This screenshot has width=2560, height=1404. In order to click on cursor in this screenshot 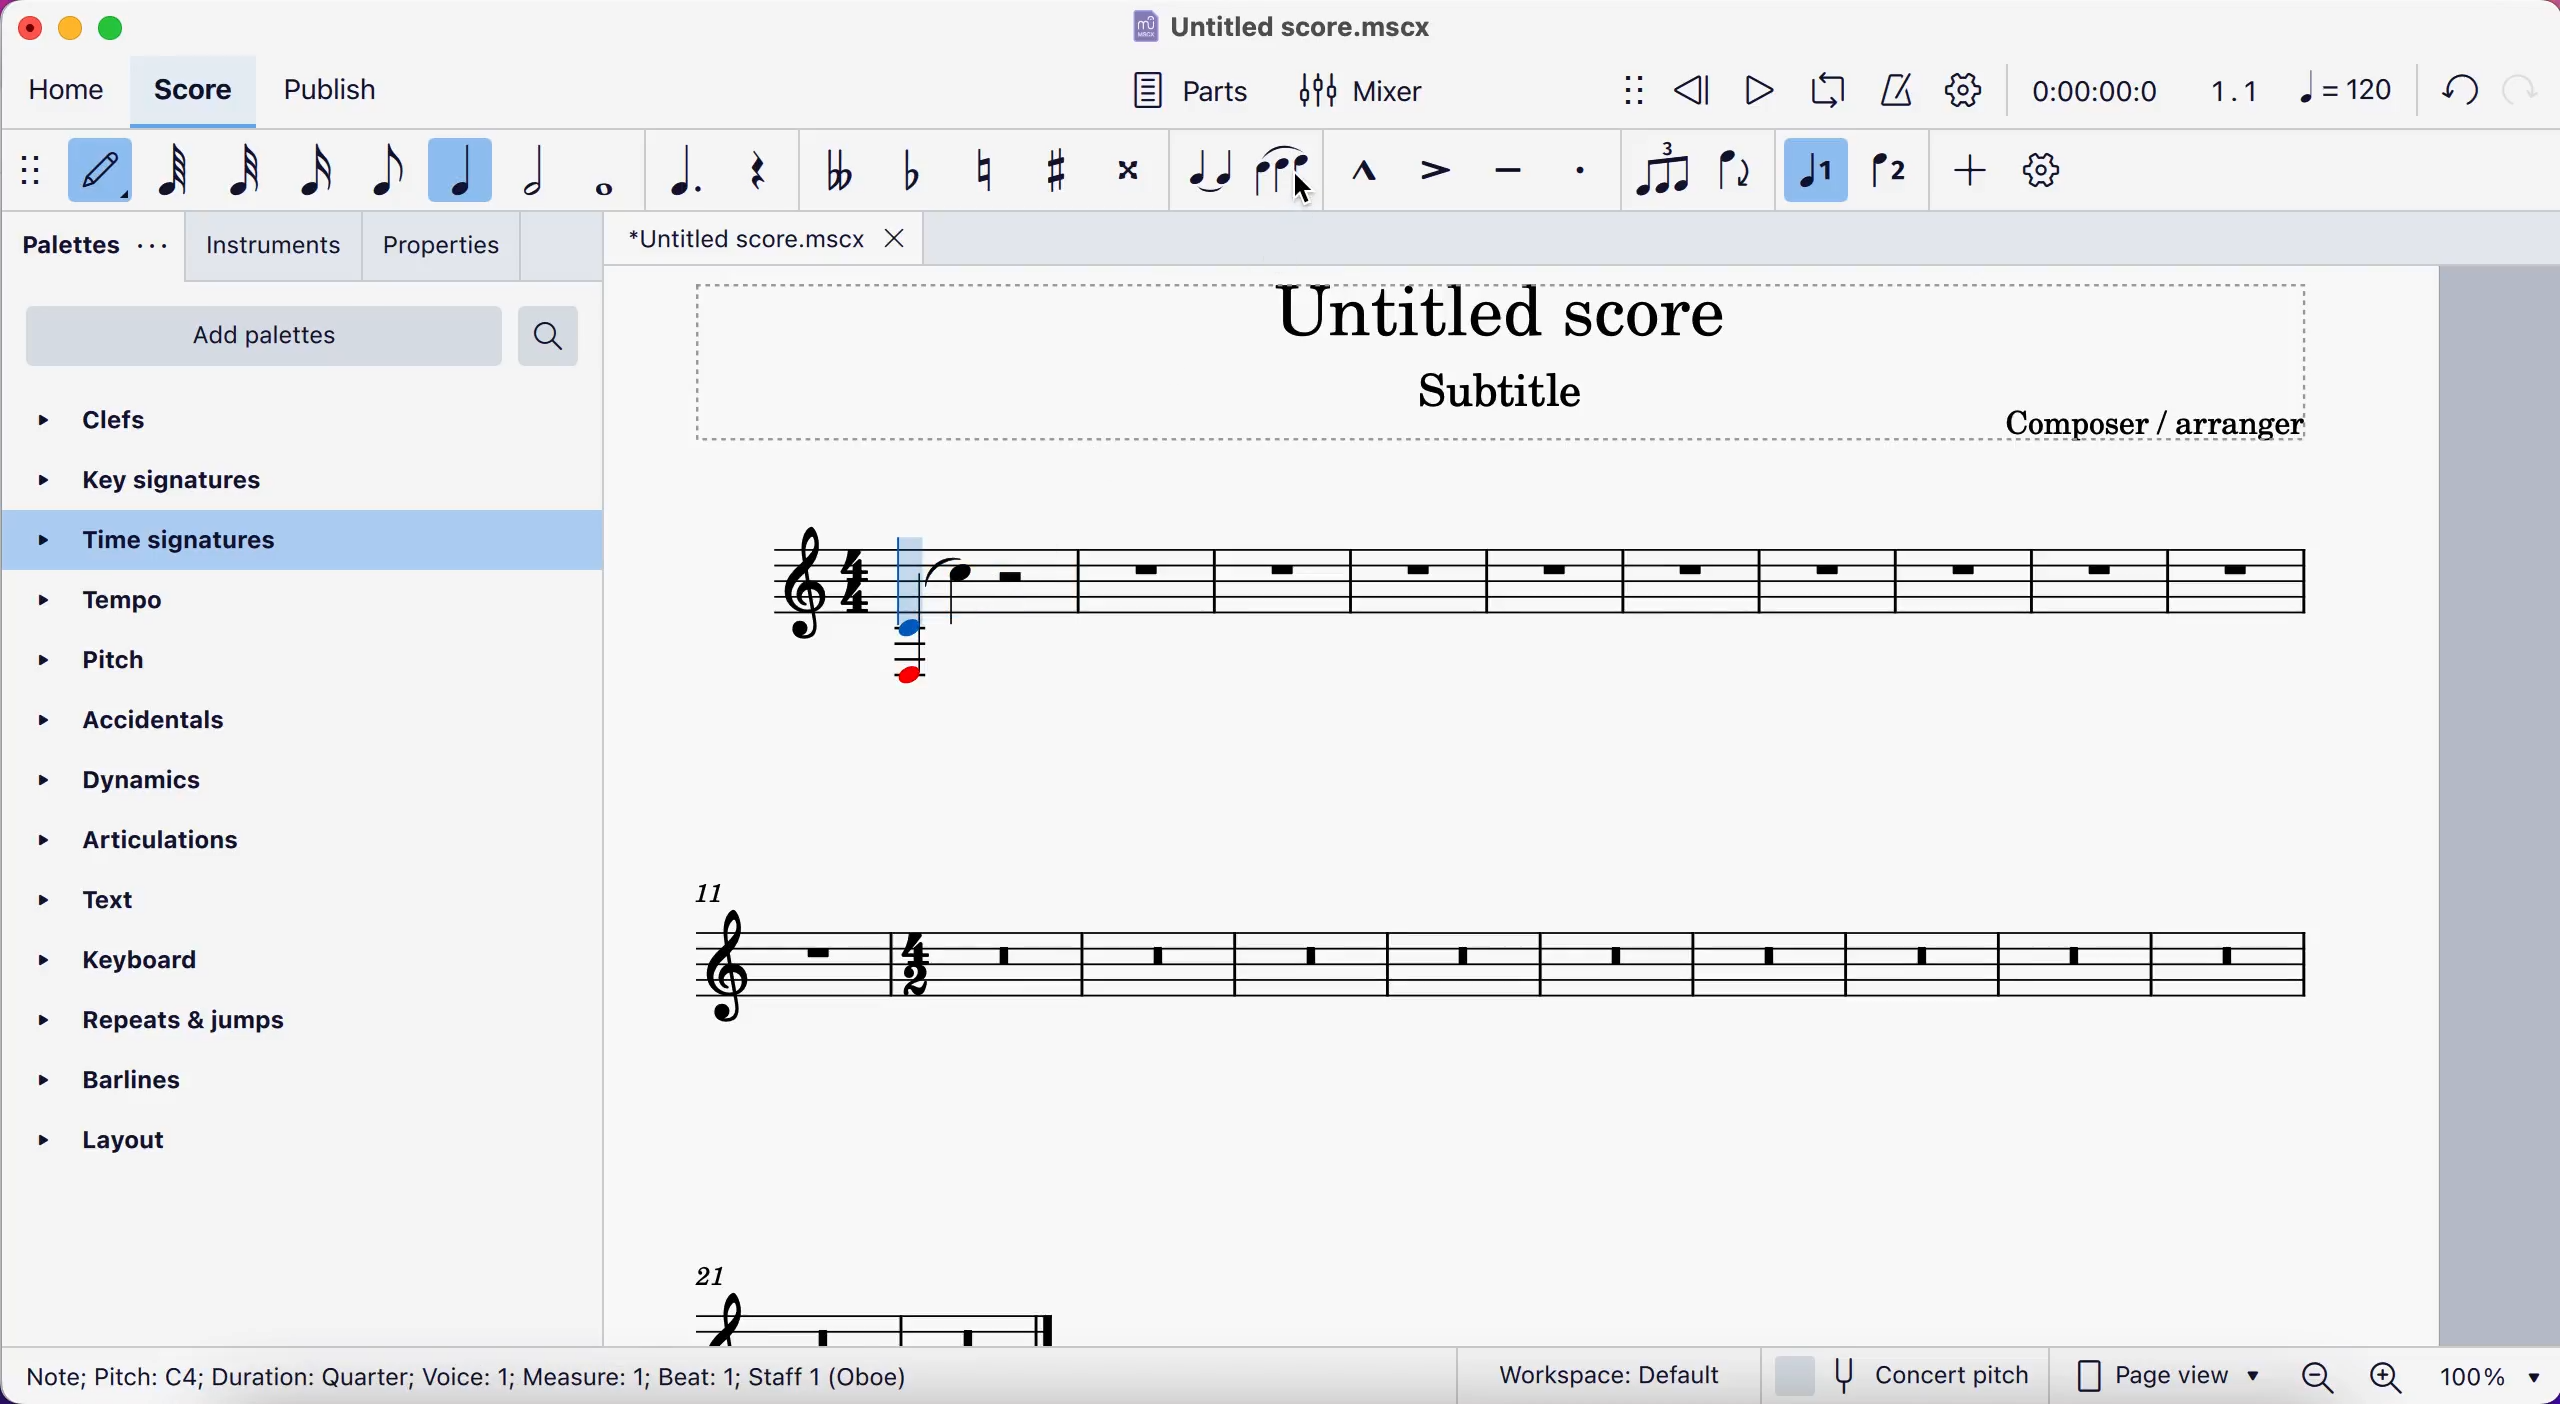, I will do `click(915, 588)`.